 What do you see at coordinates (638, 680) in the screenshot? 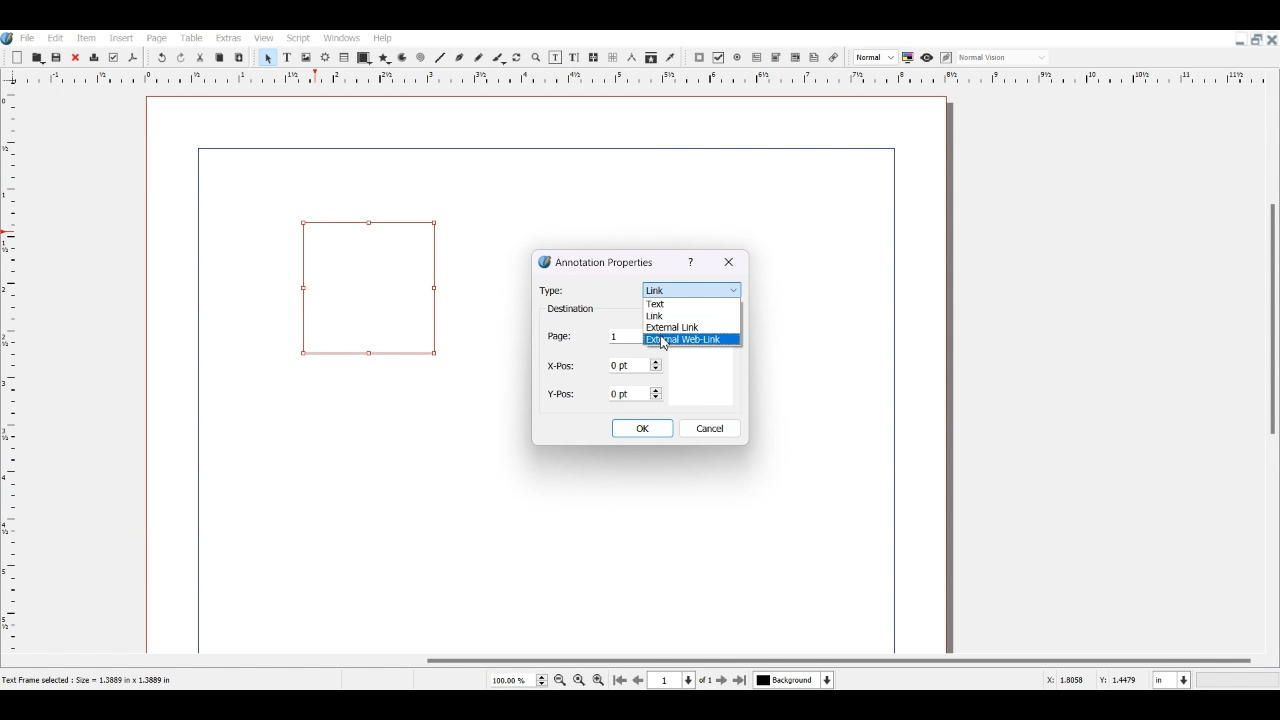
I see `Go to Previous page` at bounding box center [638, 680].